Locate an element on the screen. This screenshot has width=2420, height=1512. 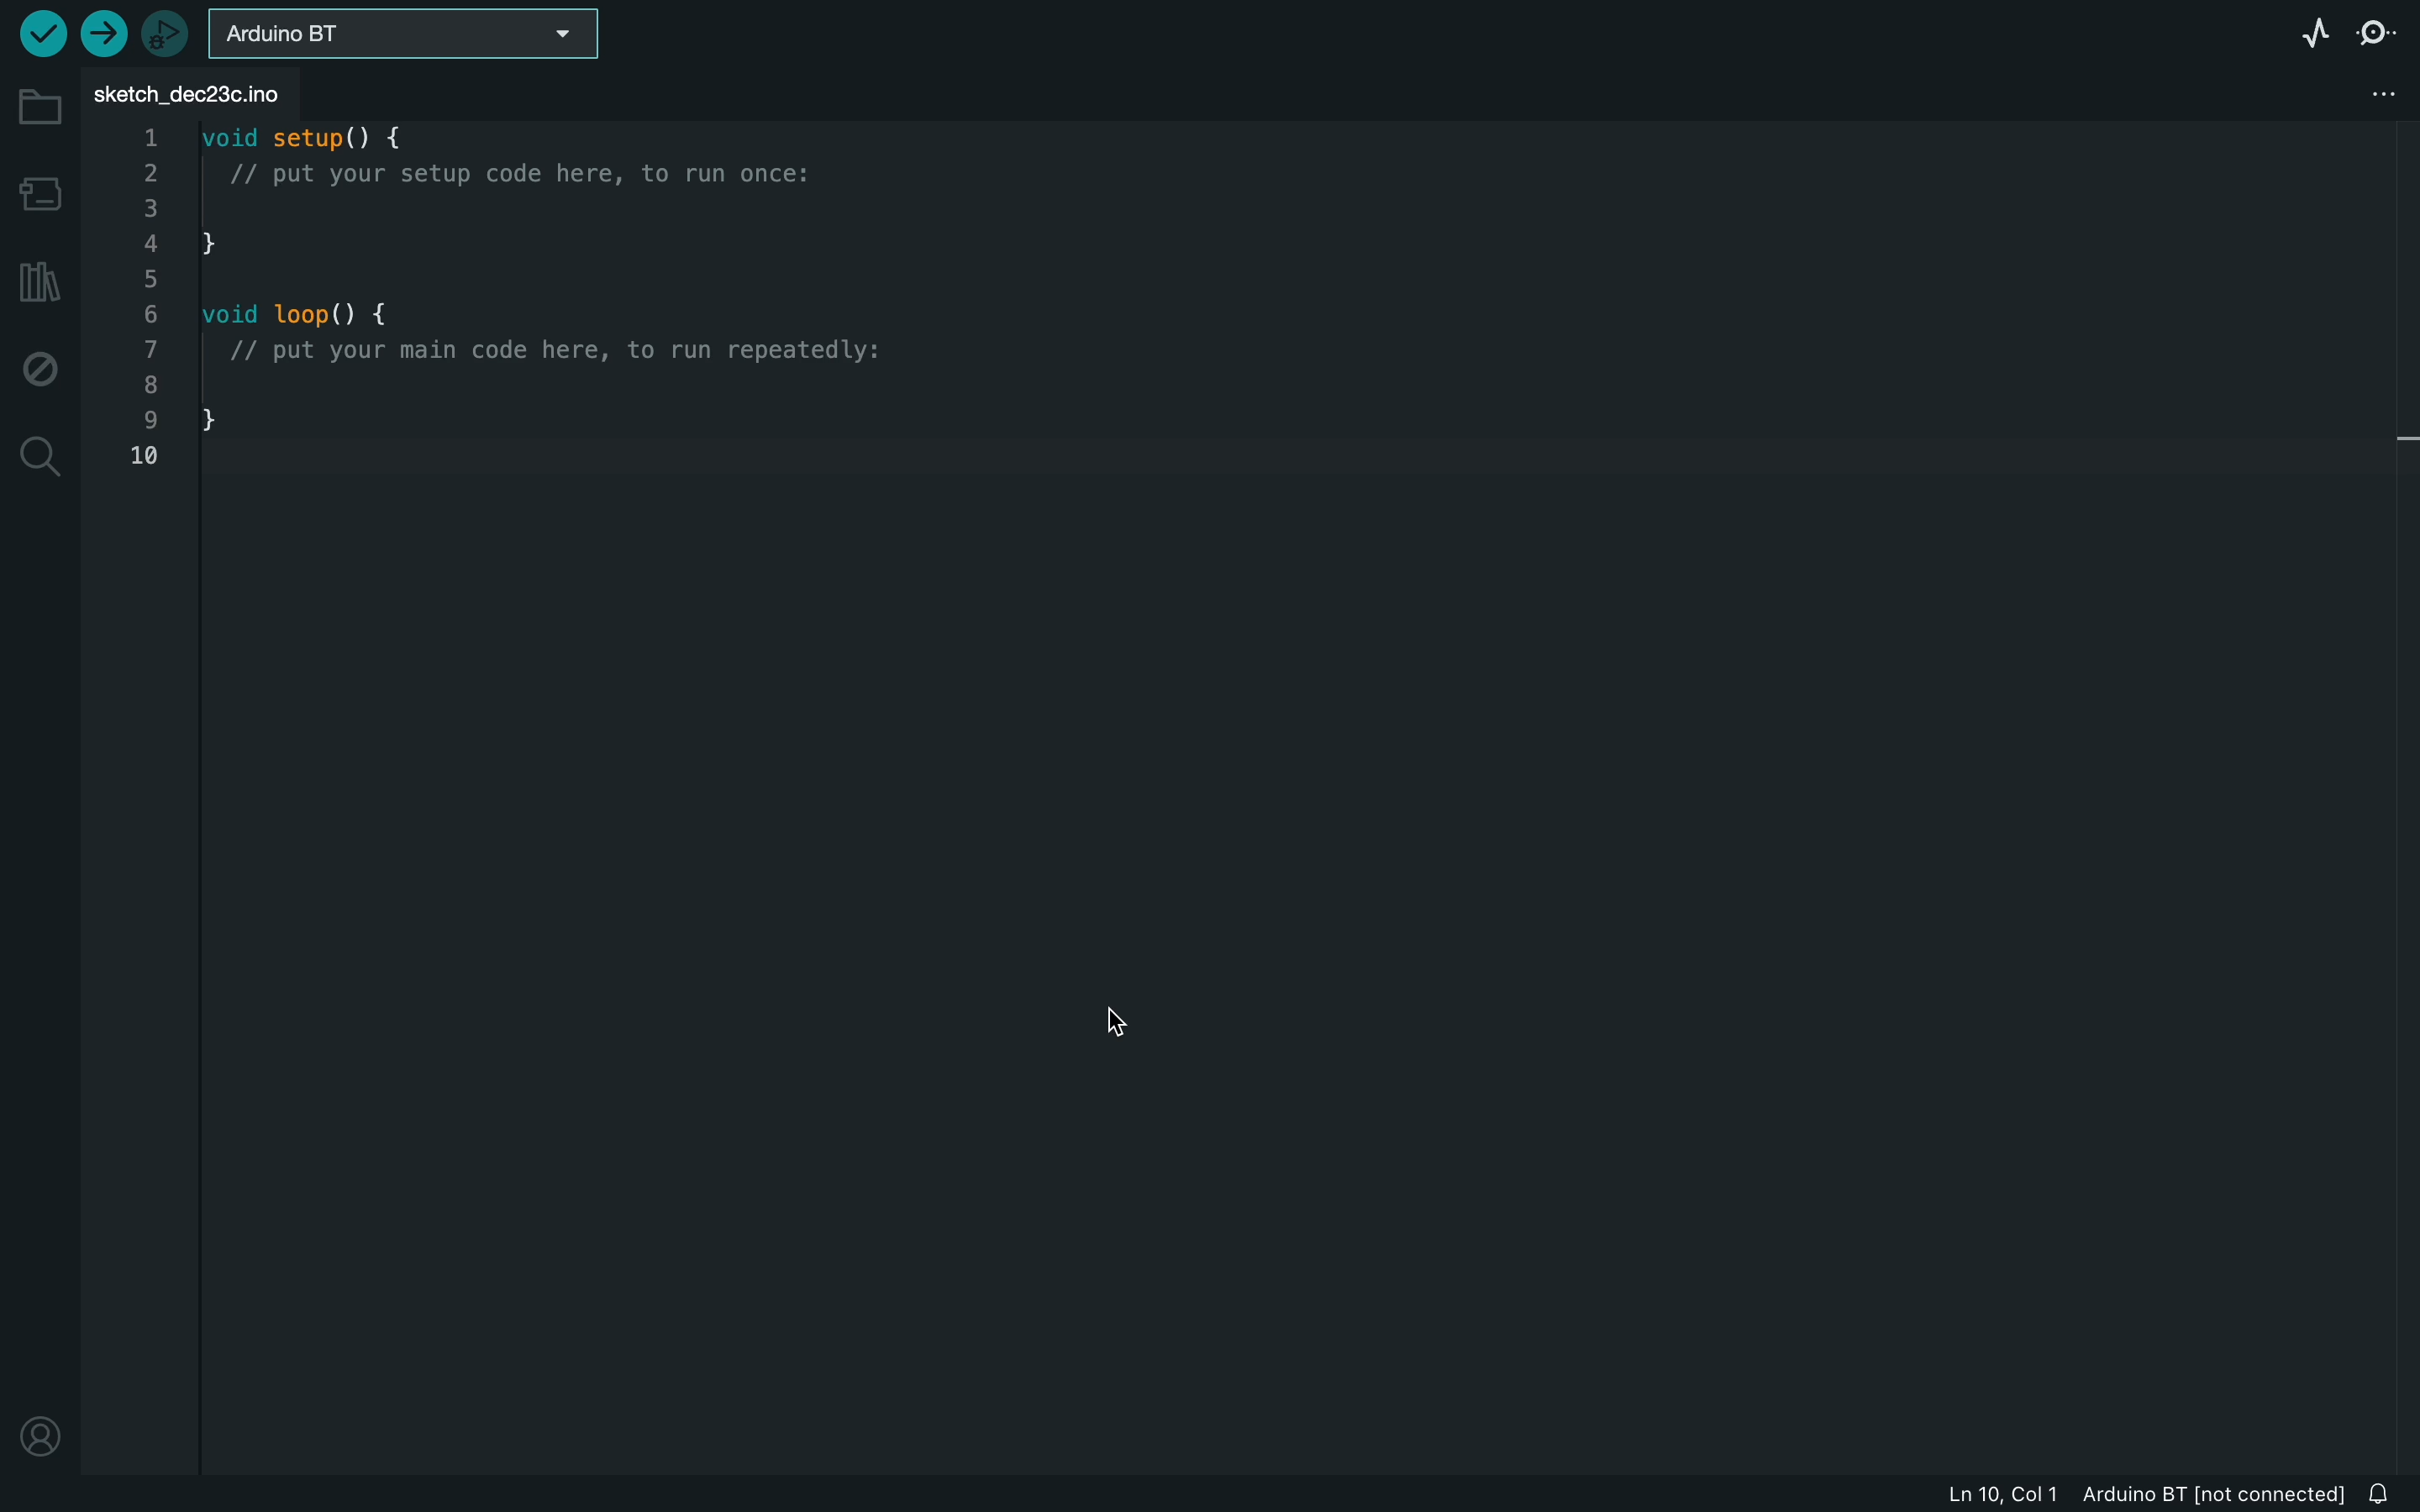
folder is located at coordinates (37, 109).